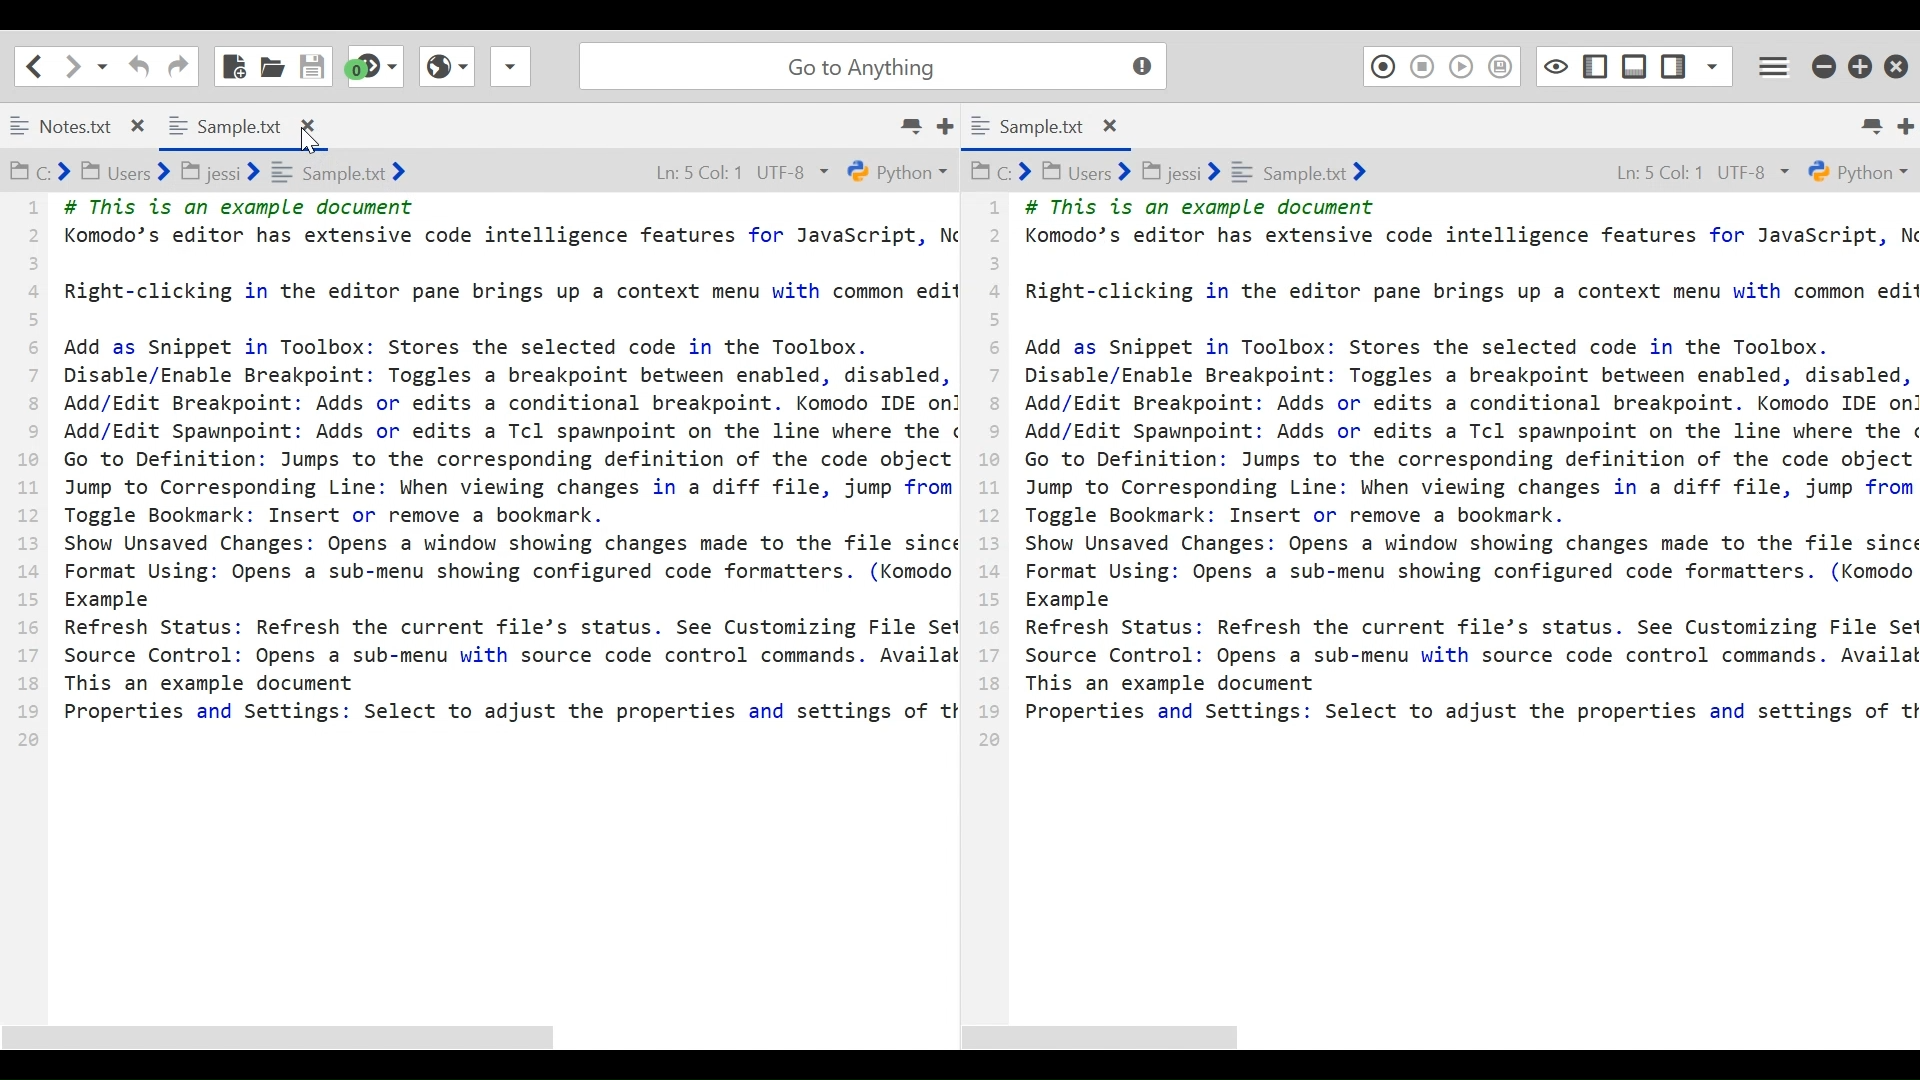 Image resolution: width=1920 pixels, height=1080 pixels. What do you see at coordinates (878, 66) in the screenshot?
I see `Go to Anything` at bounding box center [878, 66].